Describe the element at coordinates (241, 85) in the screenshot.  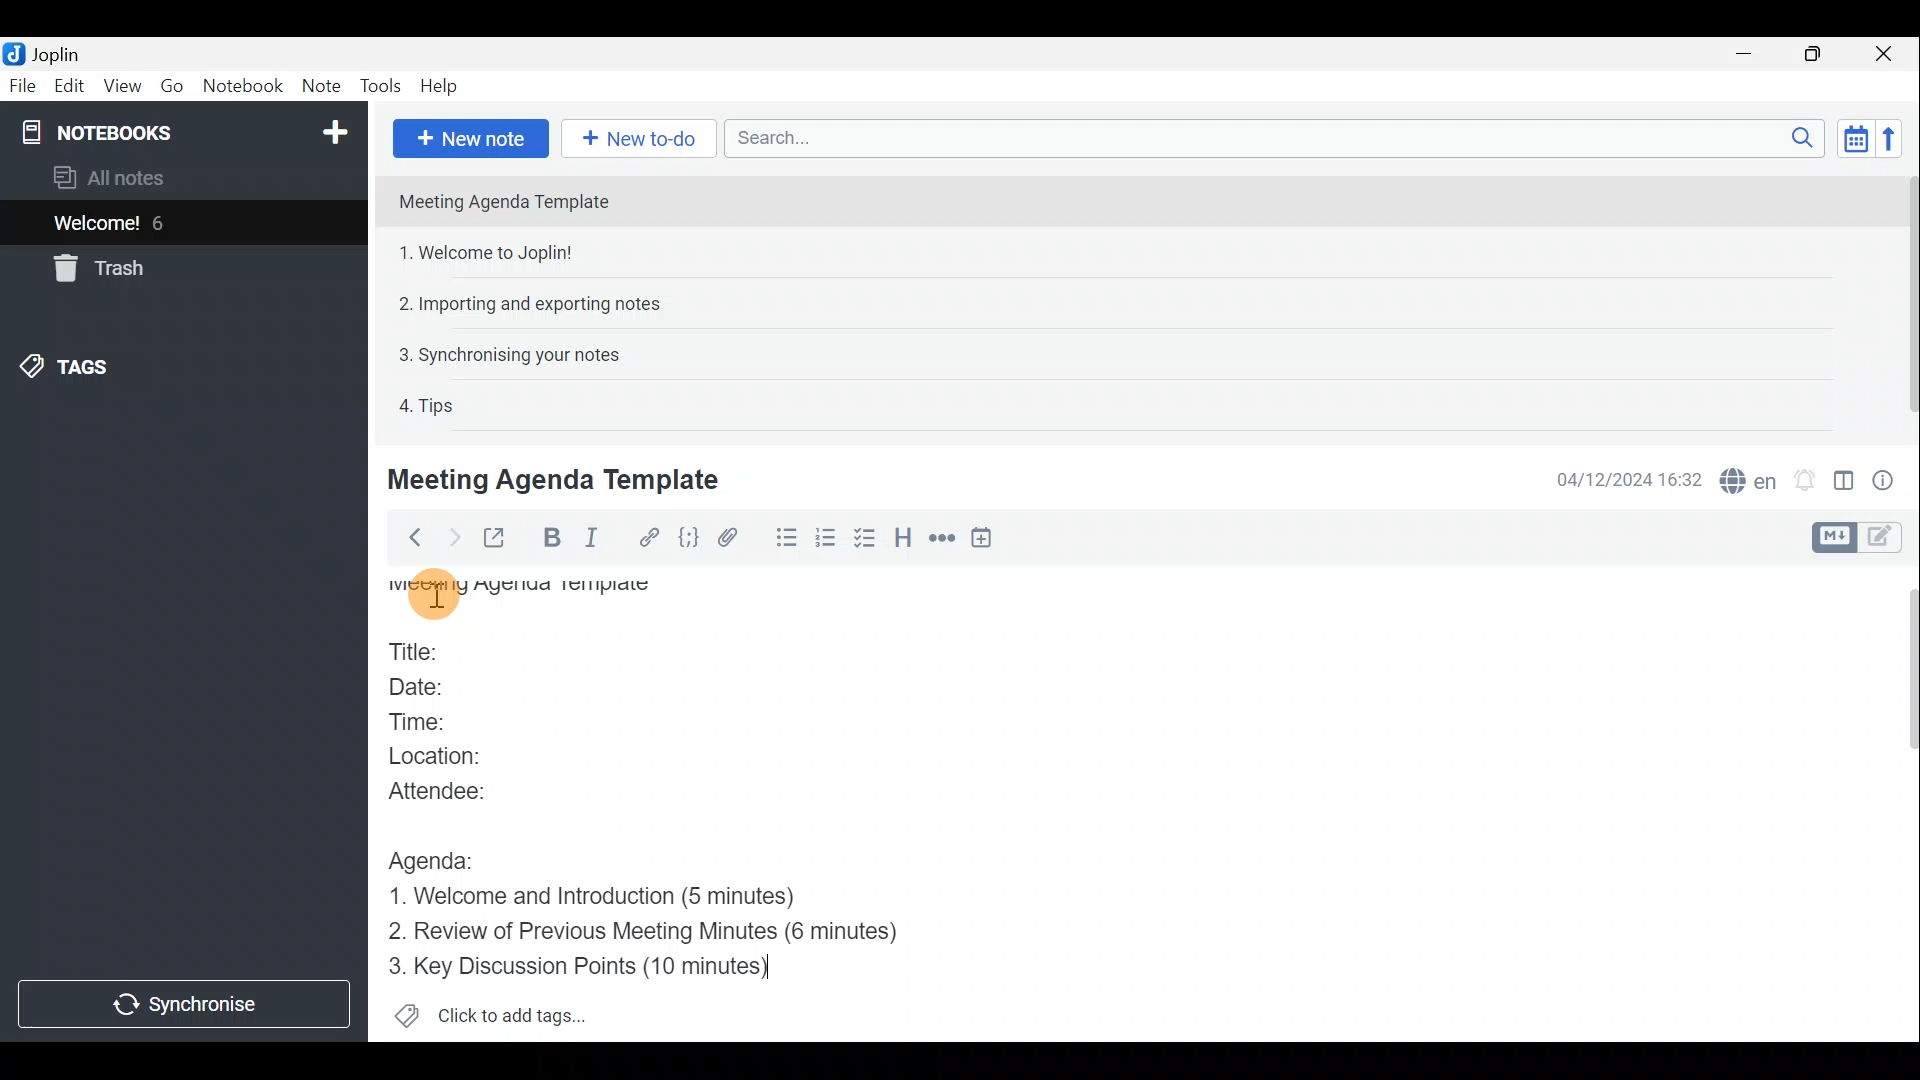
I see `Notebook` at that location.